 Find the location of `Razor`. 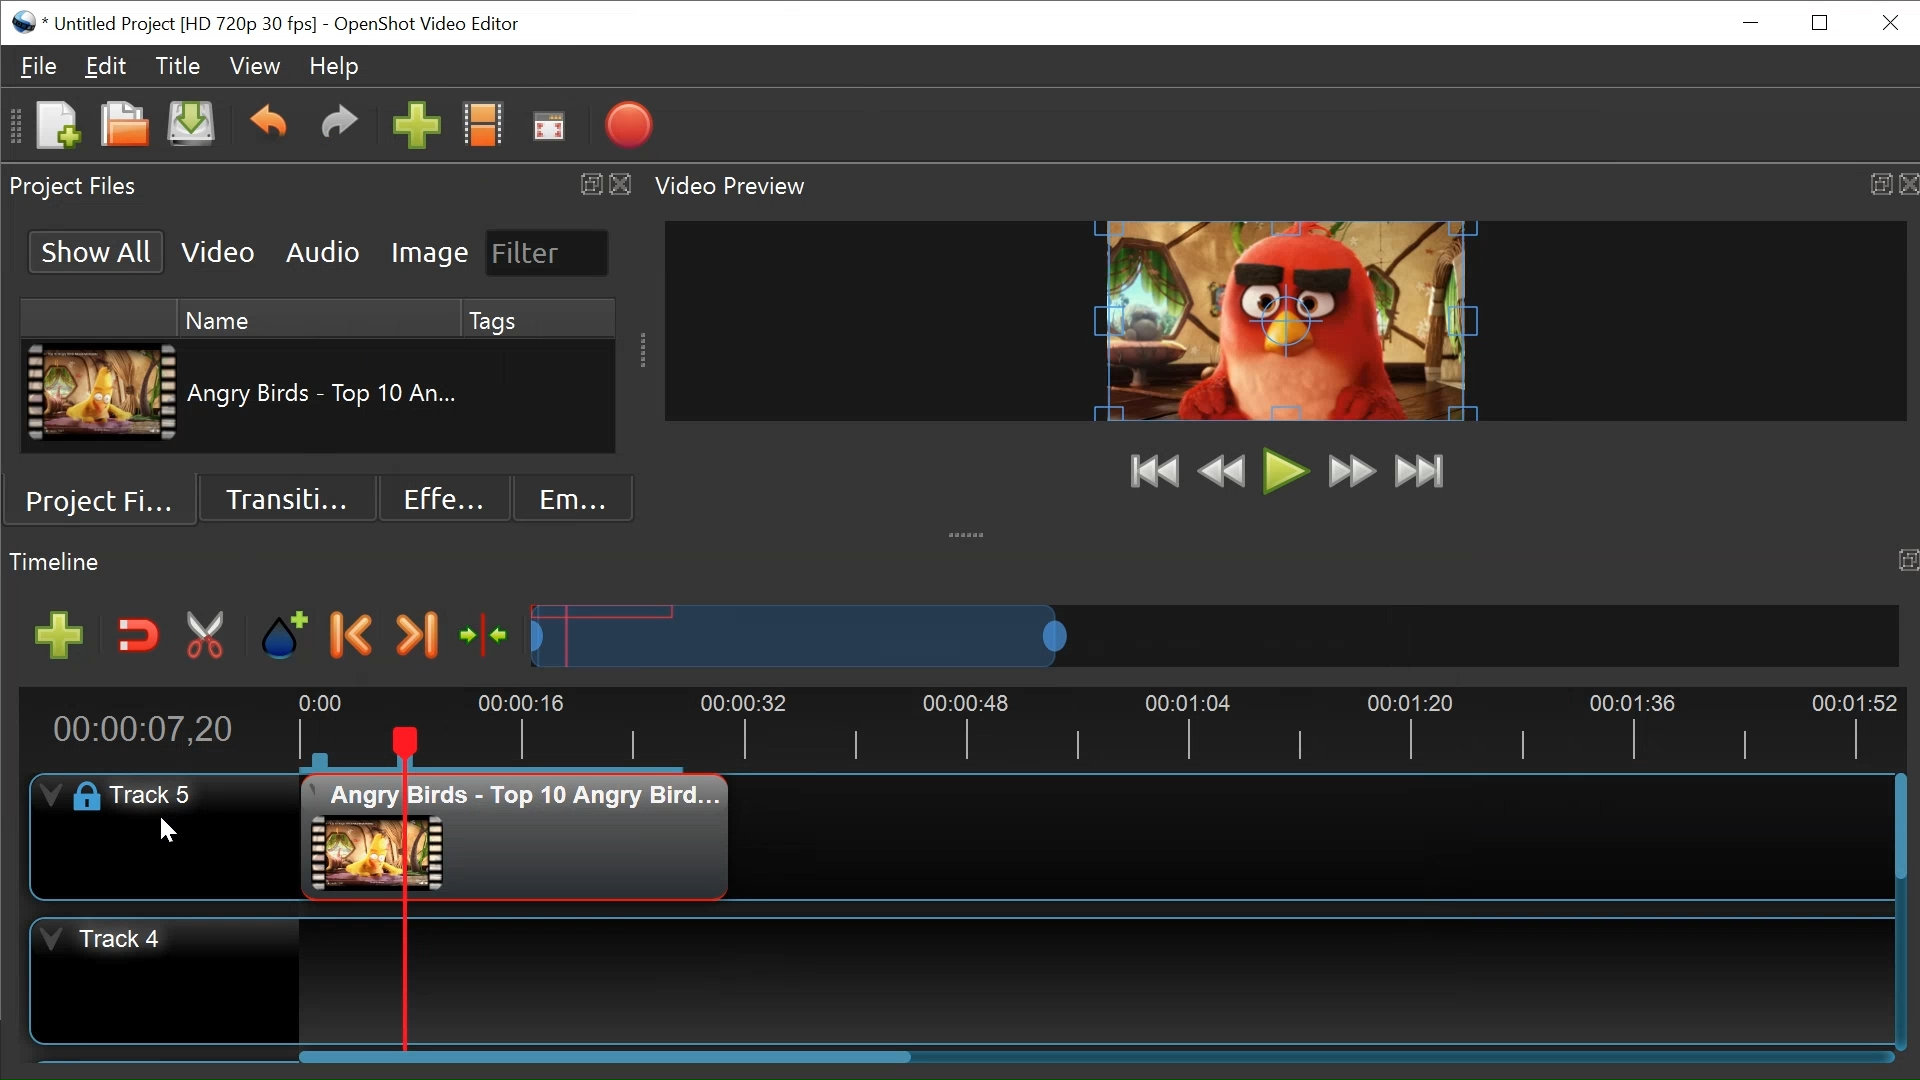

Razor is located at coordinates (208, 635).